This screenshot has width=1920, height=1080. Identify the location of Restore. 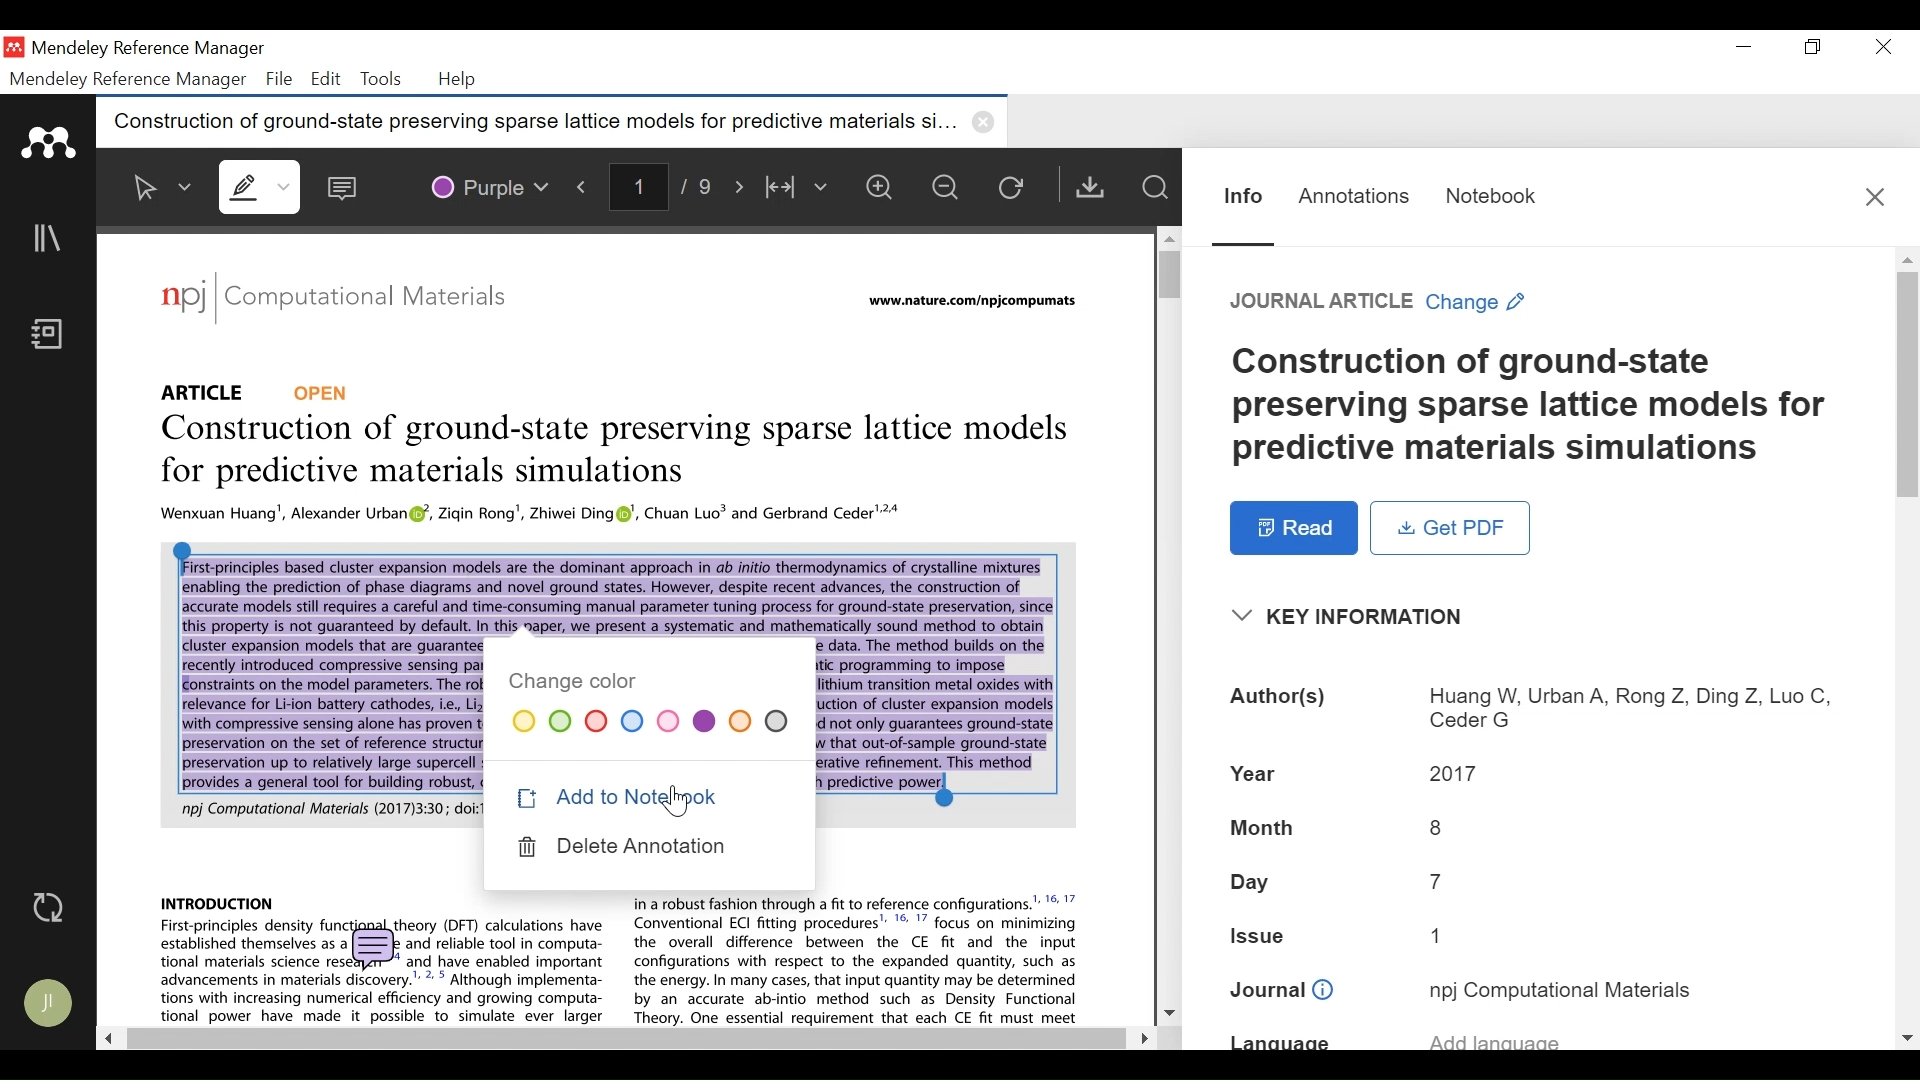
(1815, 47).